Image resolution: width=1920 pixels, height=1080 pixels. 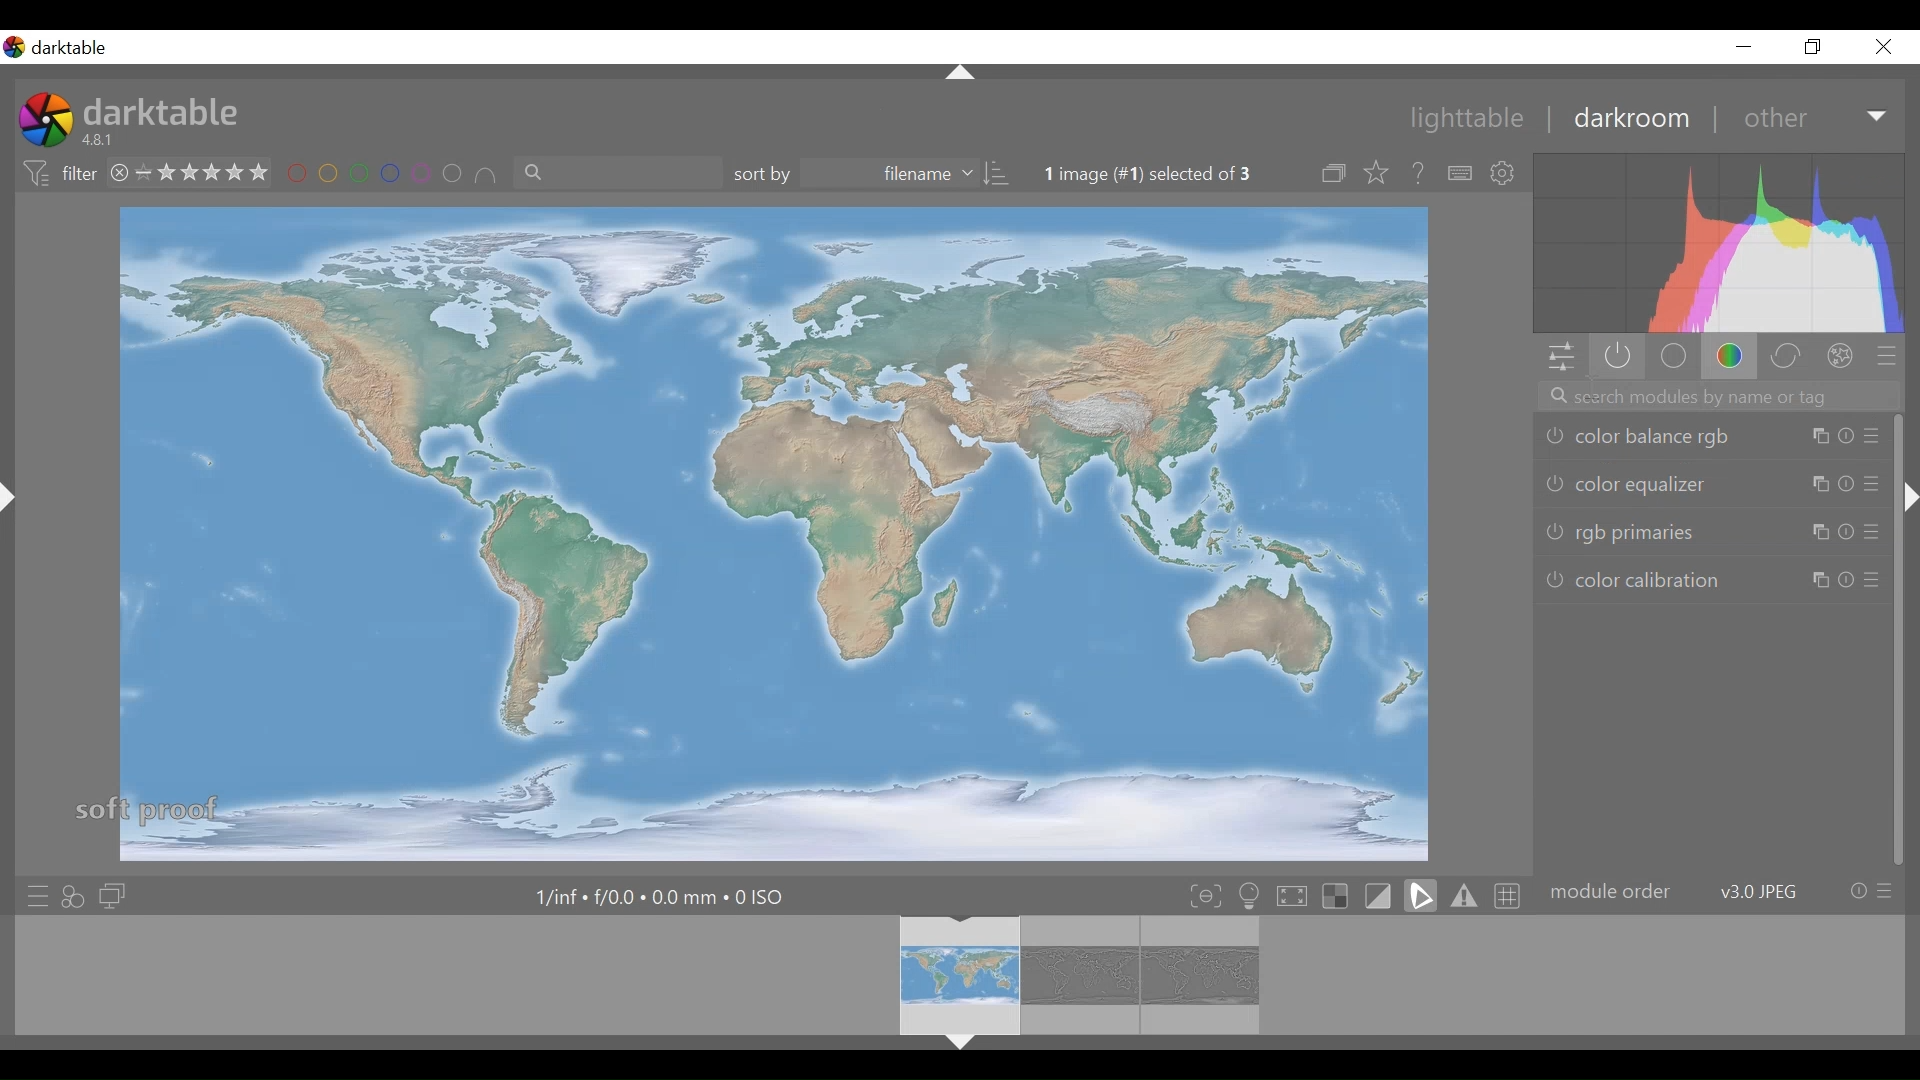 What do you see at coordinates (1617, 357) in the screenshot?
I see `show only active modules` at bounding box center [1617, 357].